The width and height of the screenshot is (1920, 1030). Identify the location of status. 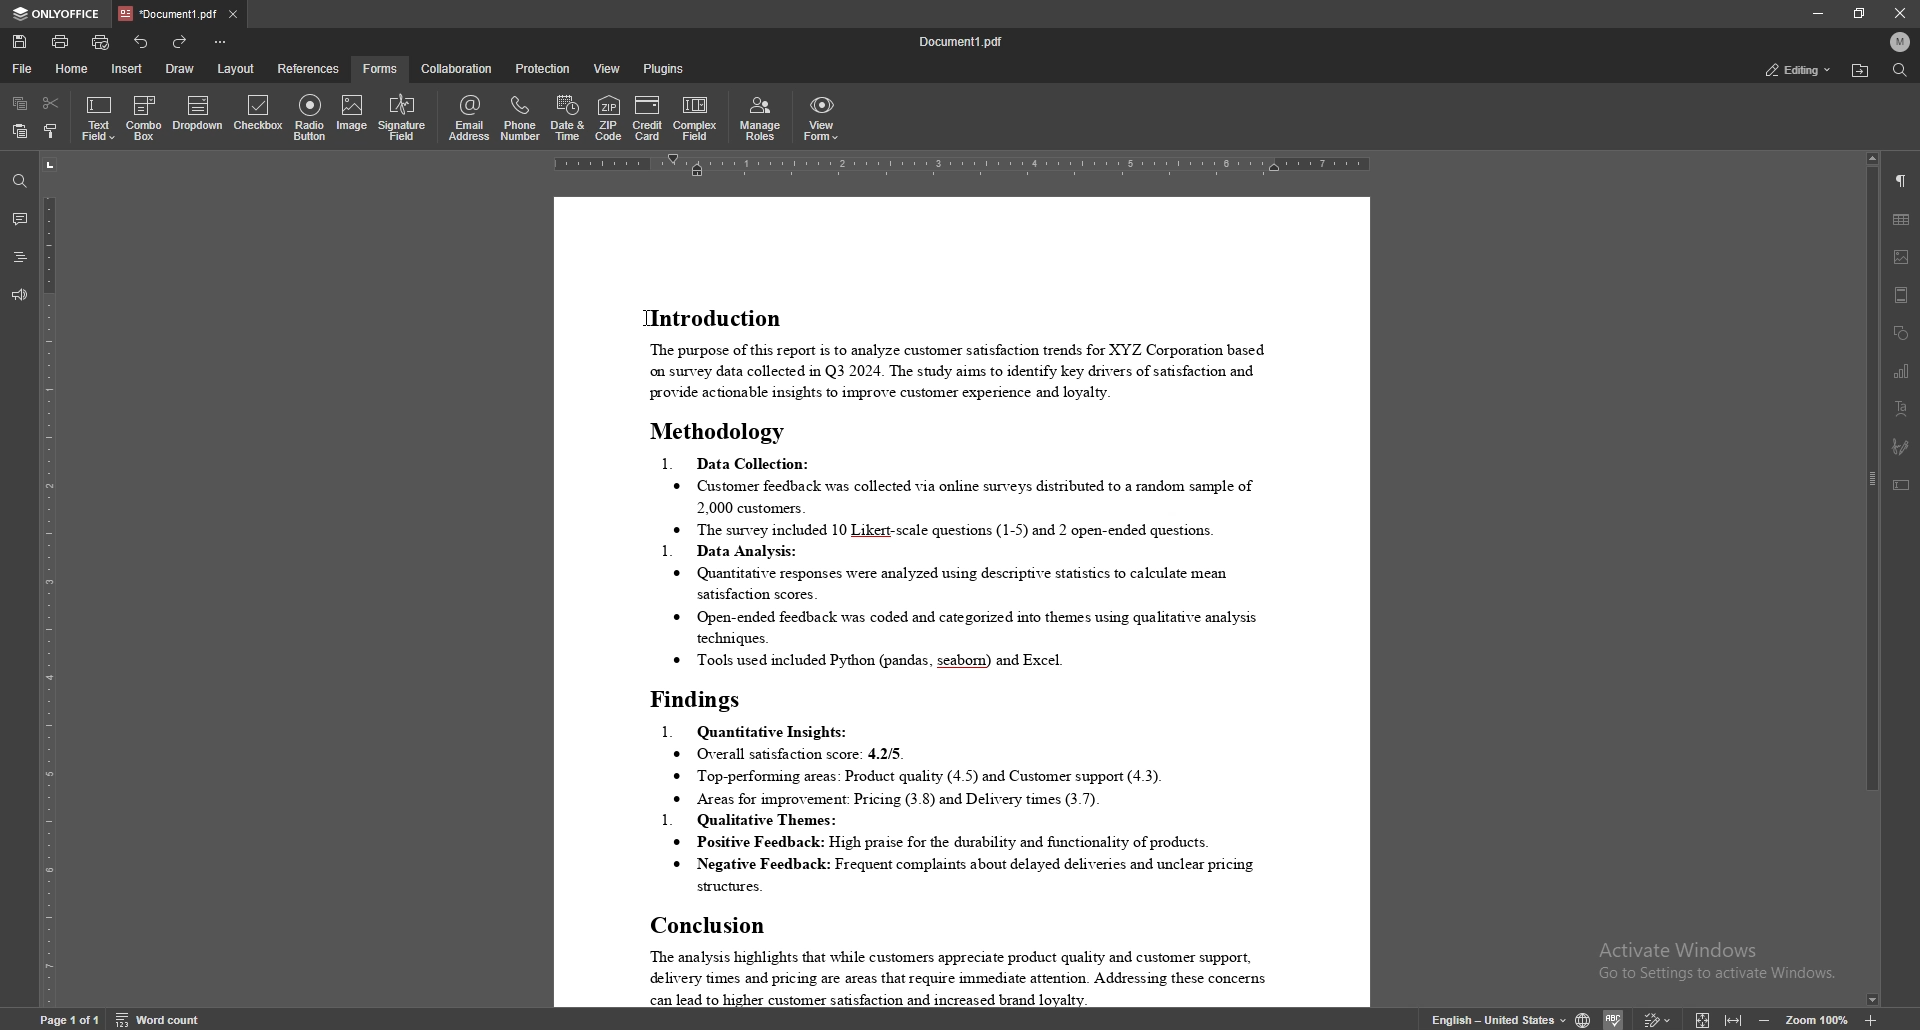
(1800, 70).